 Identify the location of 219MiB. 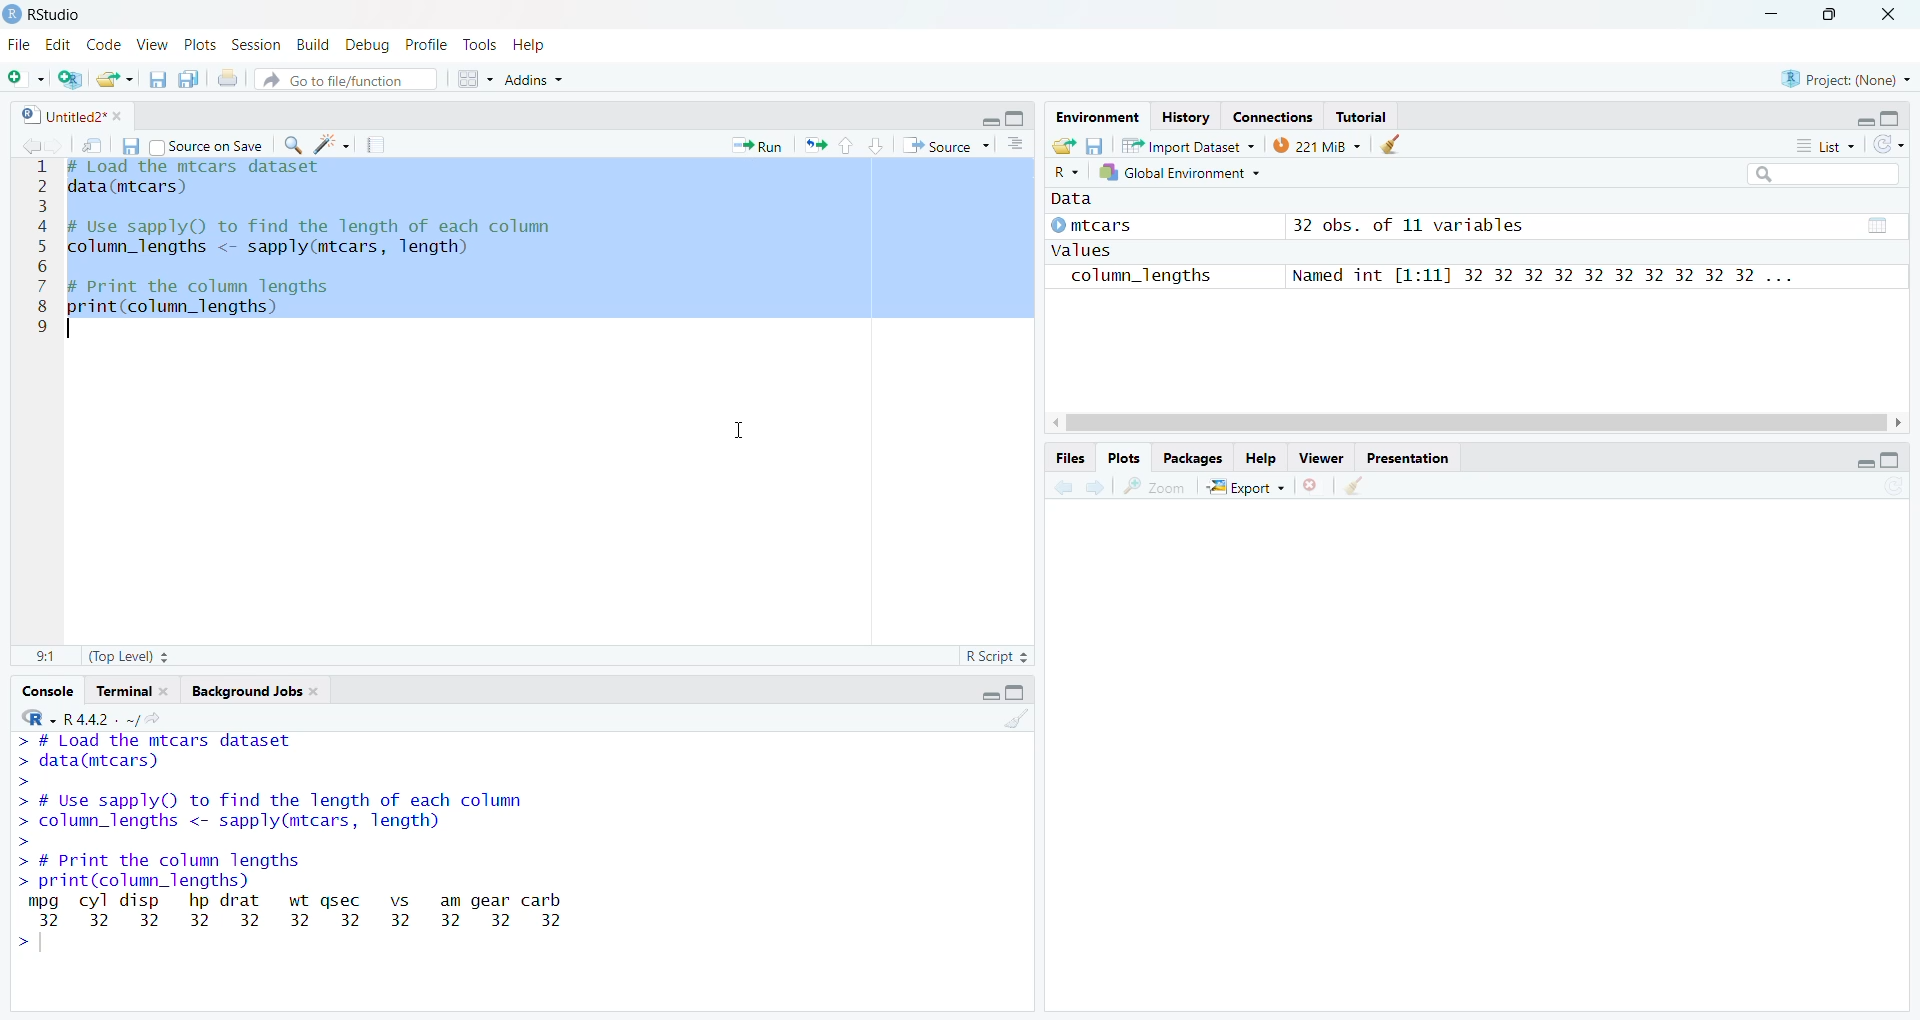
(1317, 144).